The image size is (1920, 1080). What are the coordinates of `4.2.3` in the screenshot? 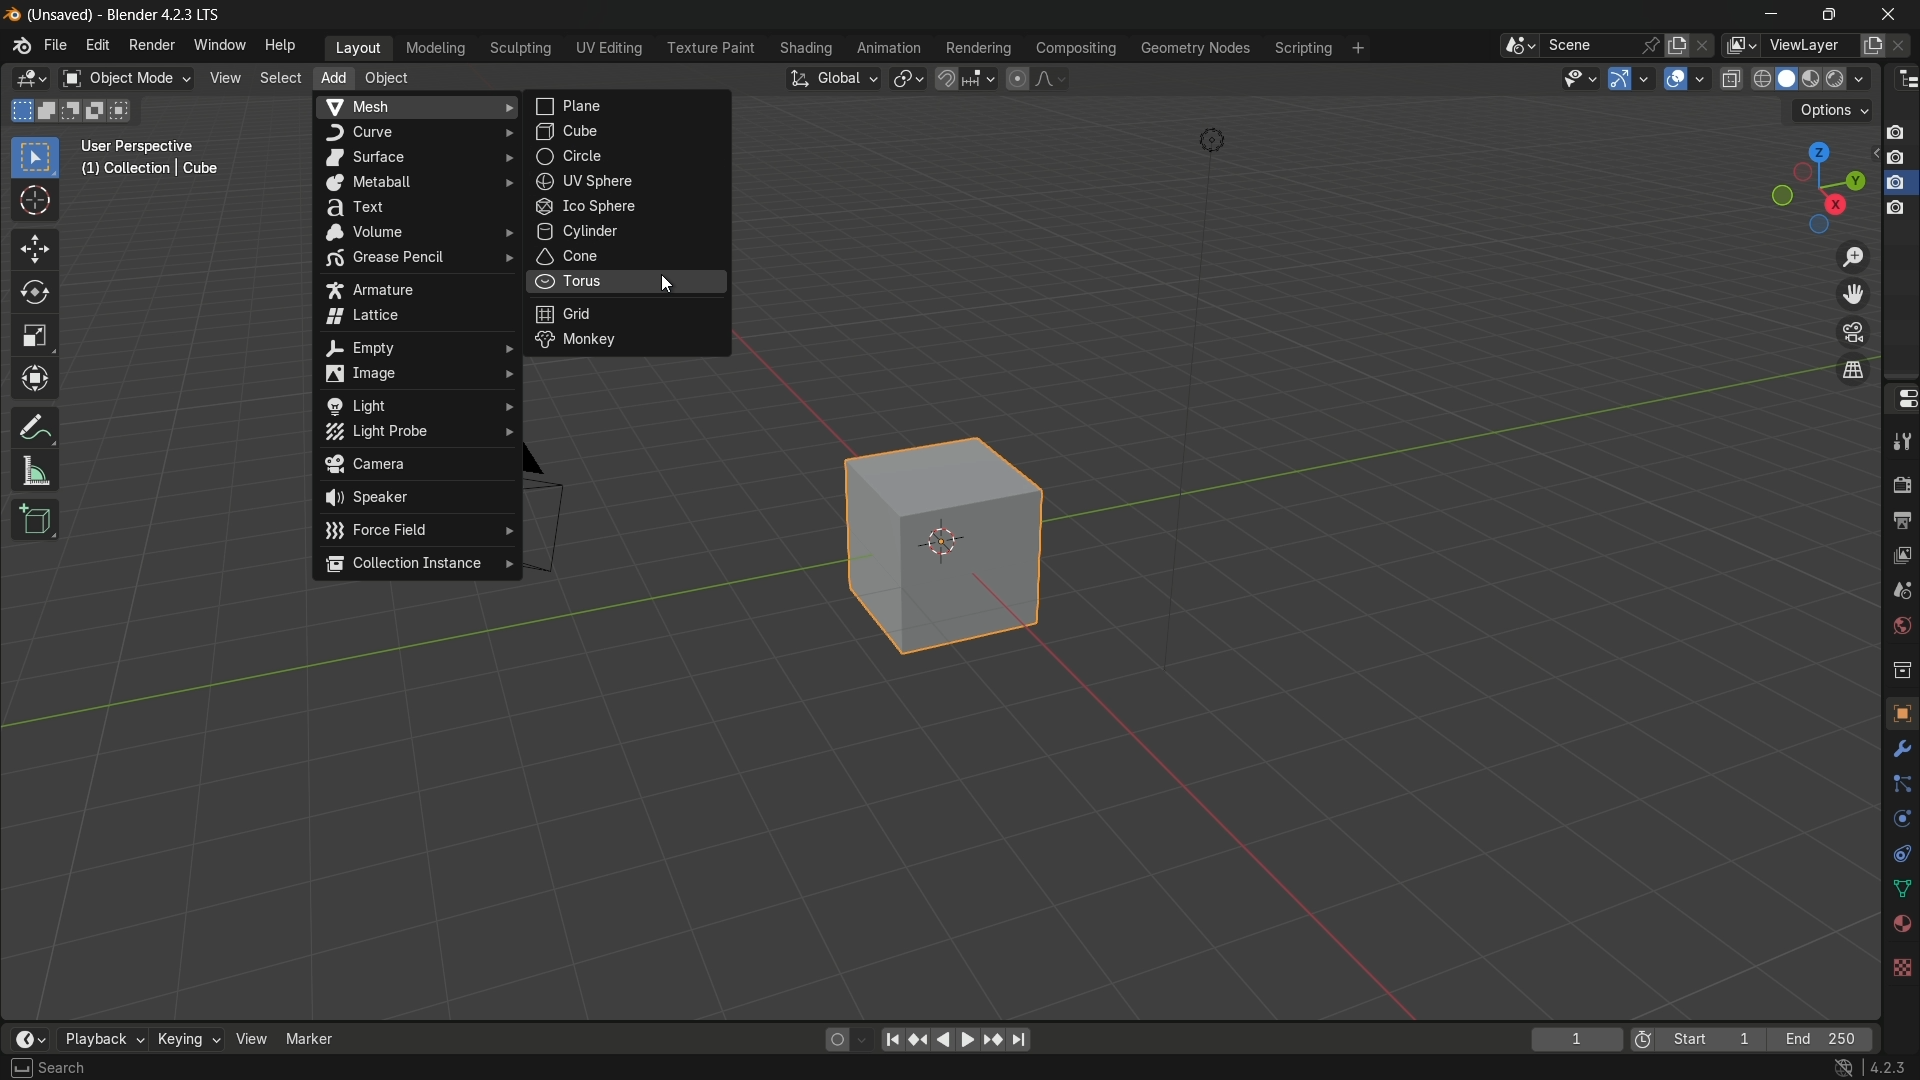 It's located at (1887, 1068).